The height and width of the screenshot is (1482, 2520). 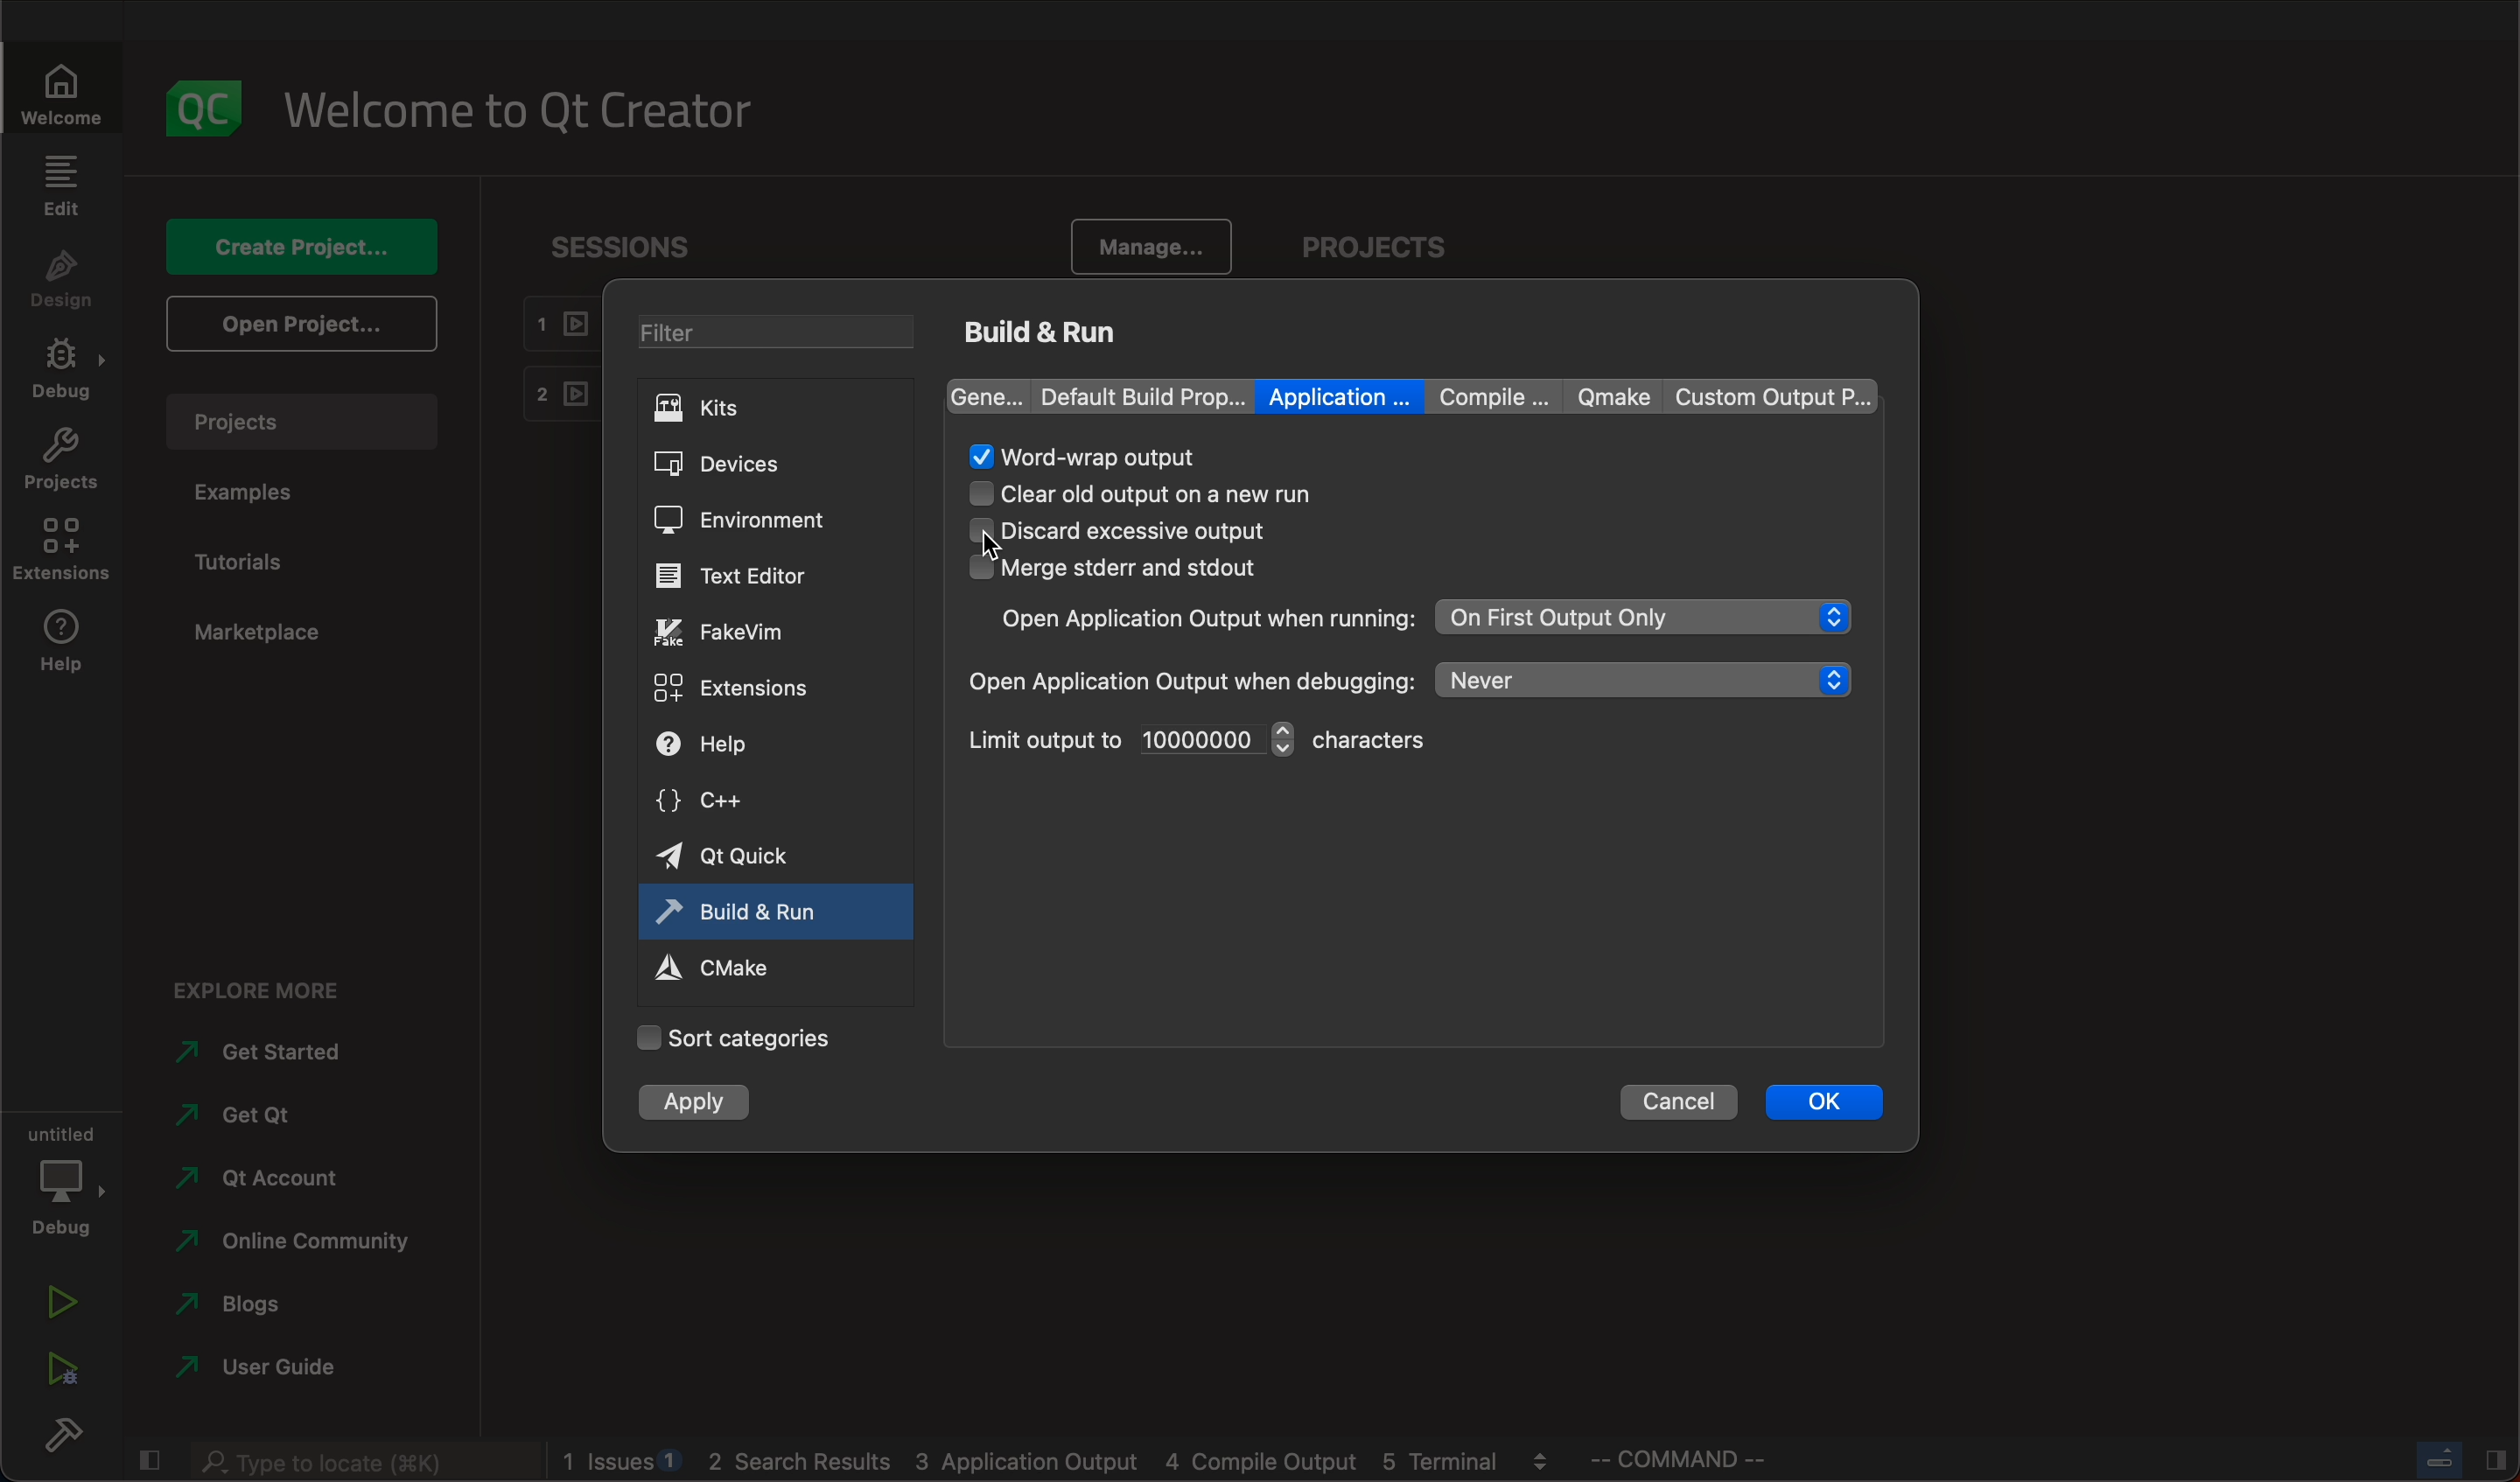 I want to click on limit output, so click(x=1127, y=739).